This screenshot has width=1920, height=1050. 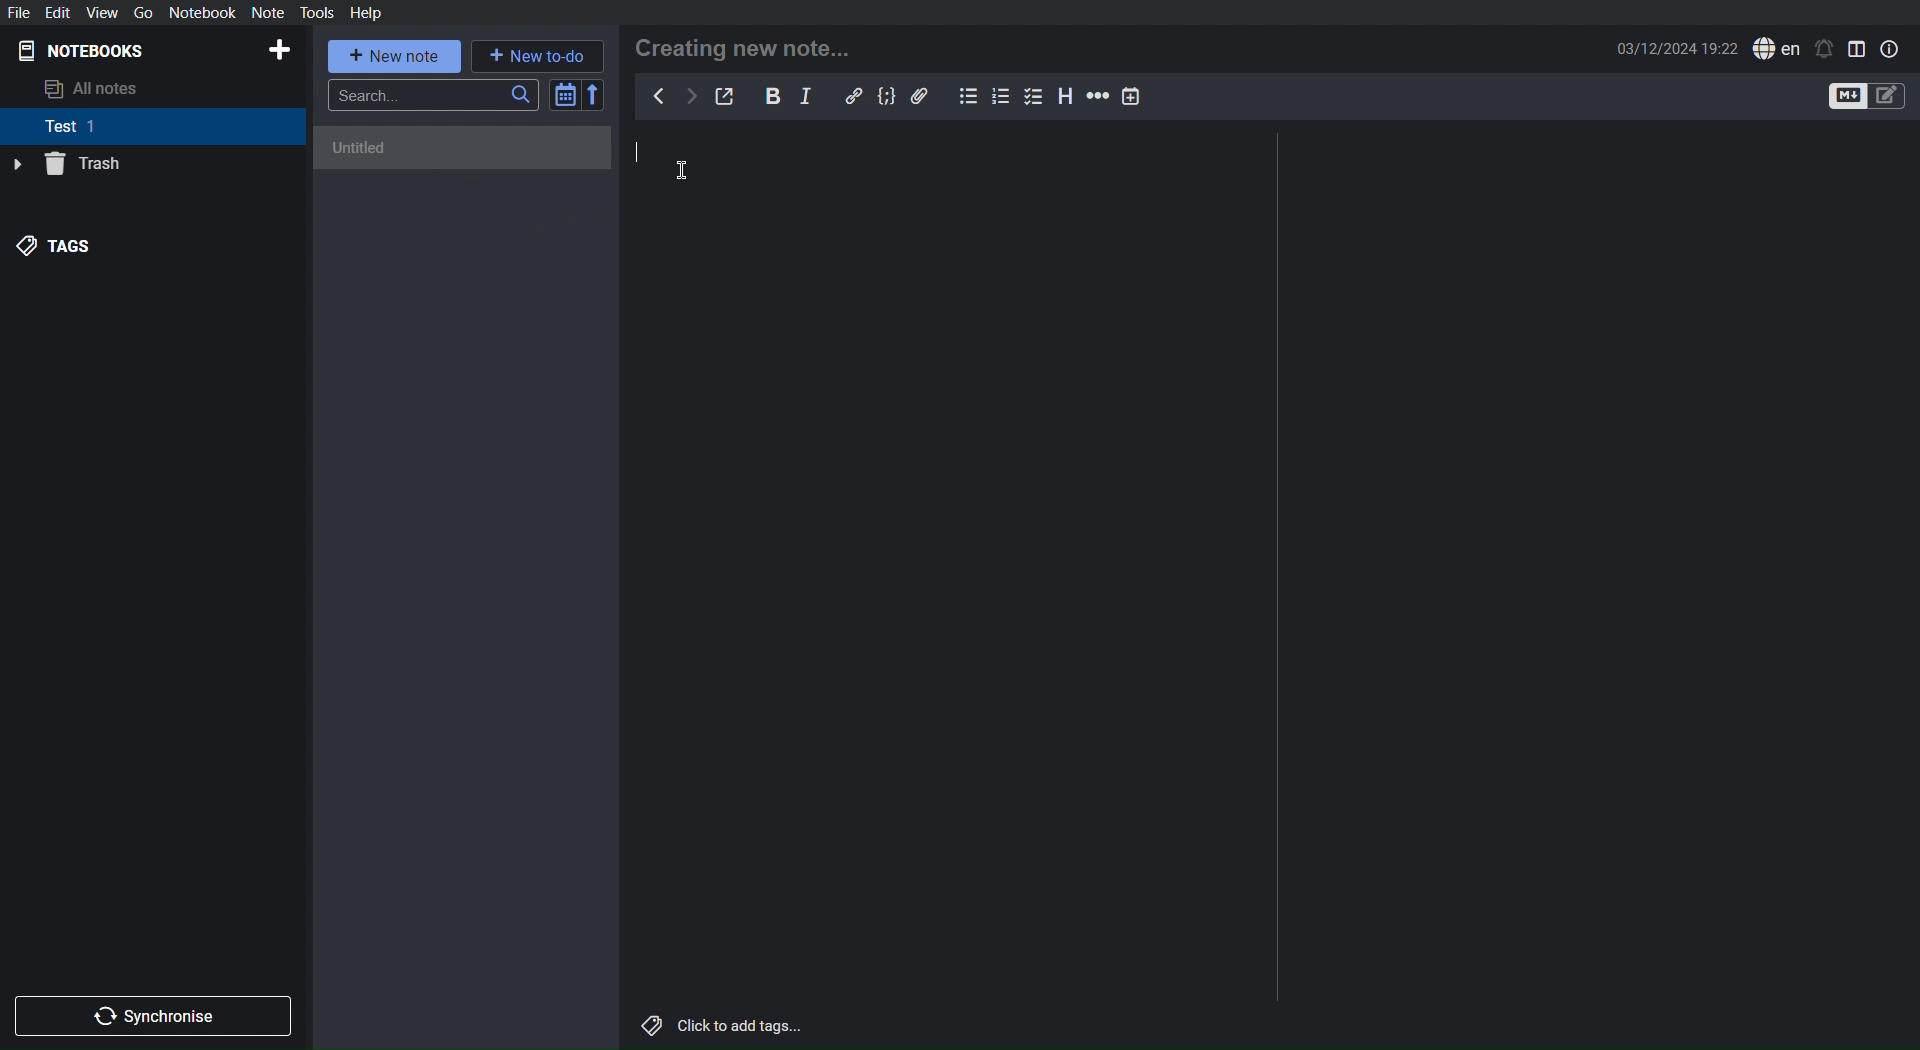 I want to click on Next, so click(x=689, y=94).